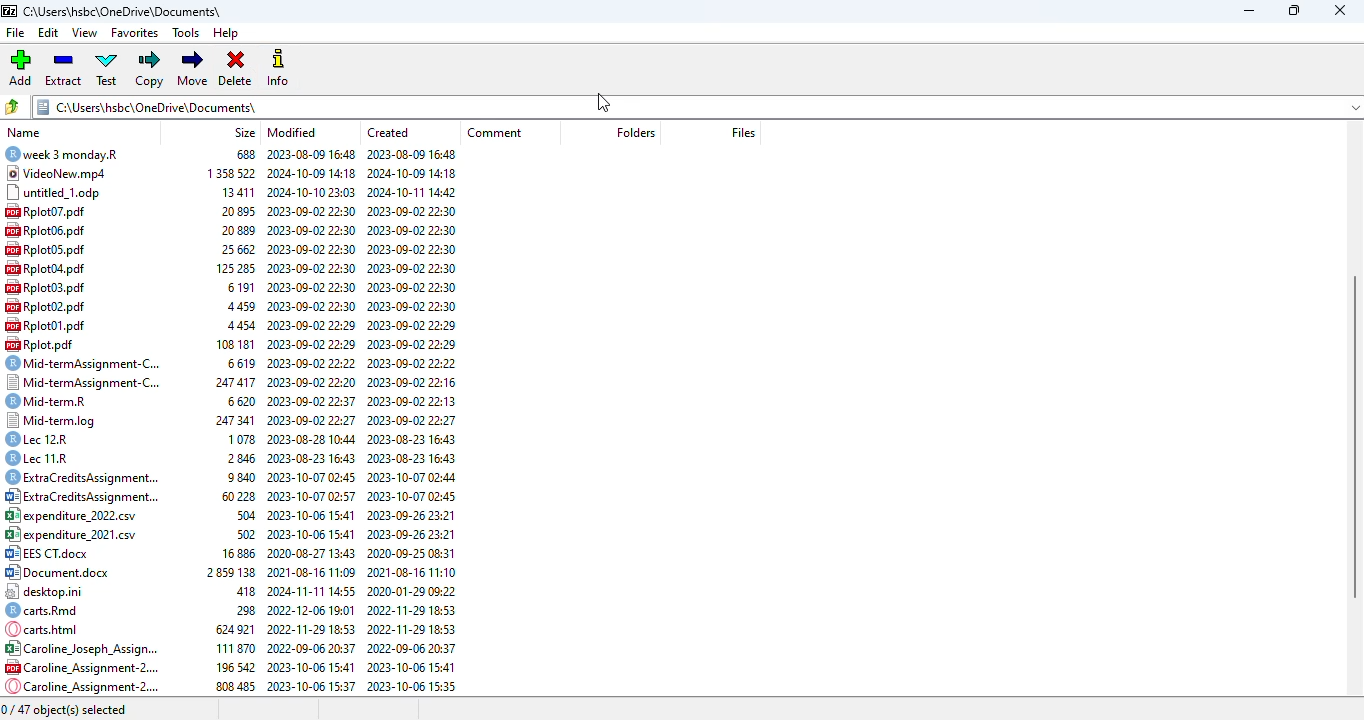 Image resolution: width=1364 pixels, height=720 pixels. I want to click on 2024-10-11 14:42, so click(411, 192).